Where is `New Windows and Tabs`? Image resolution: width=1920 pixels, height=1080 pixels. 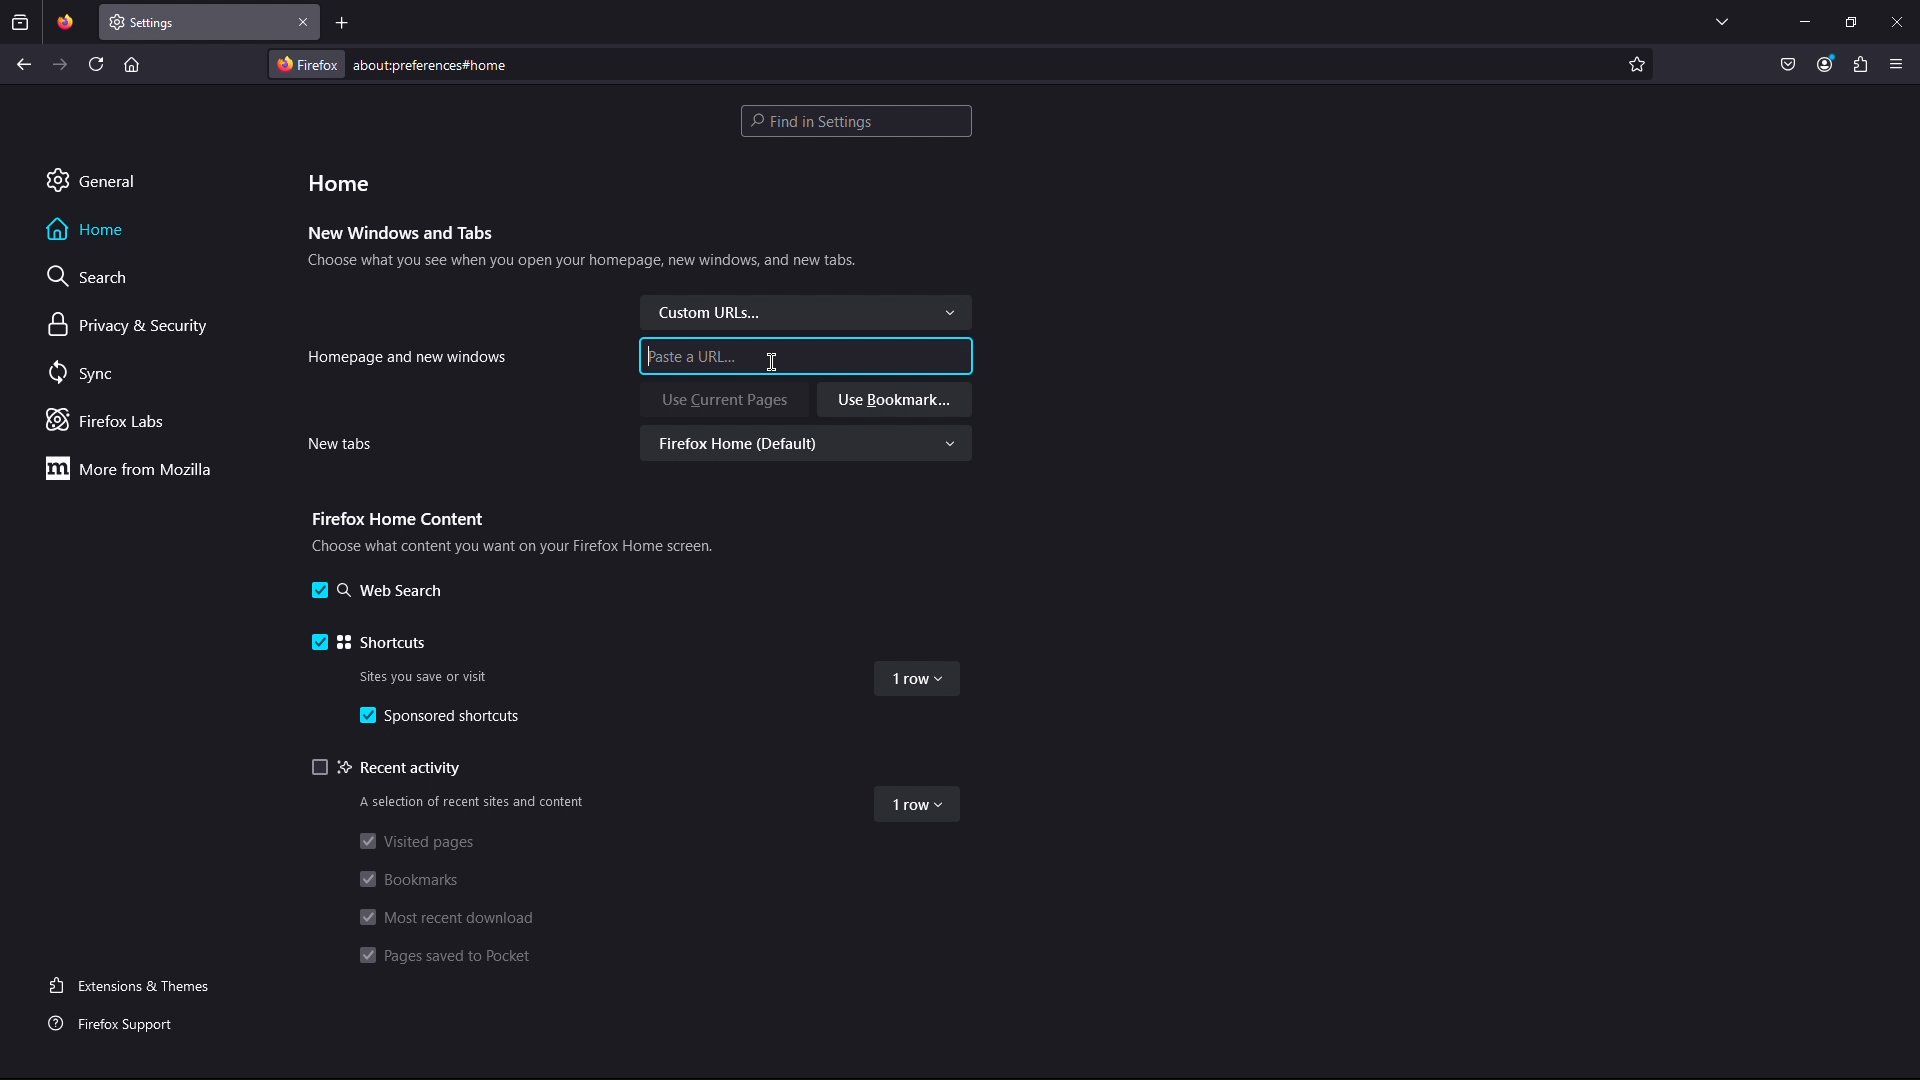
New Windows and Tabs is located at coordinates (402, 234).